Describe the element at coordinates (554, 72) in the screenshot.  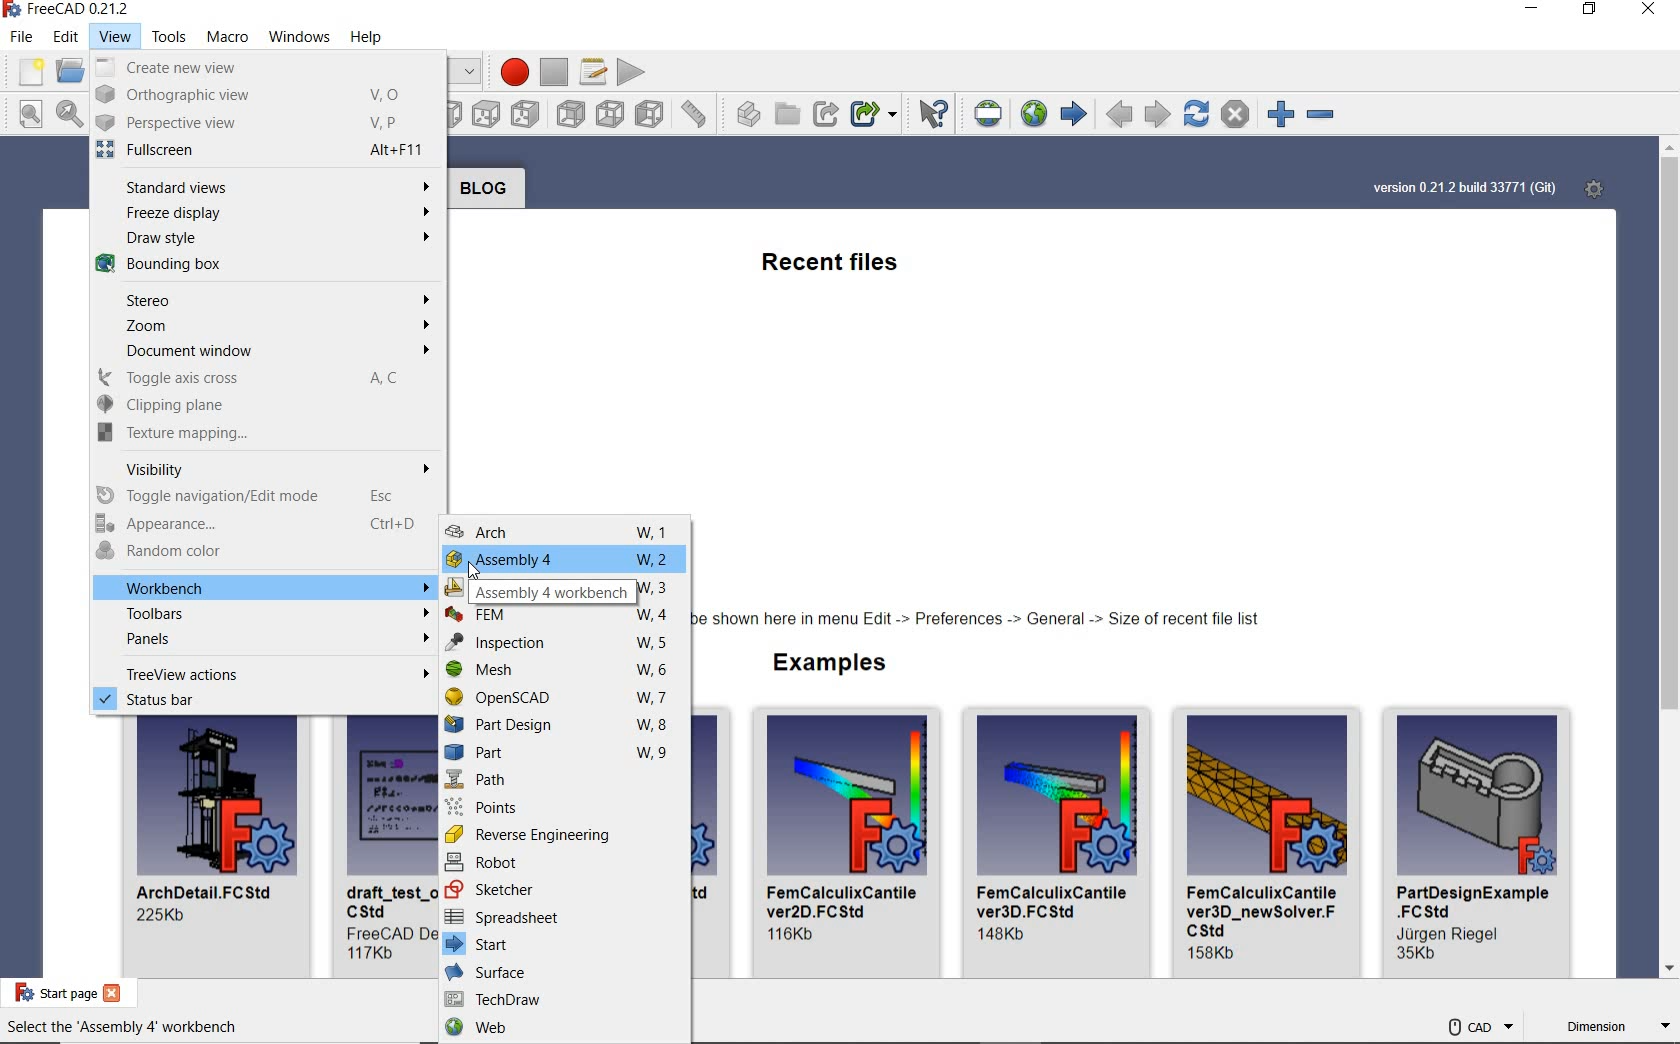
I see `stop macro recording` at that location.